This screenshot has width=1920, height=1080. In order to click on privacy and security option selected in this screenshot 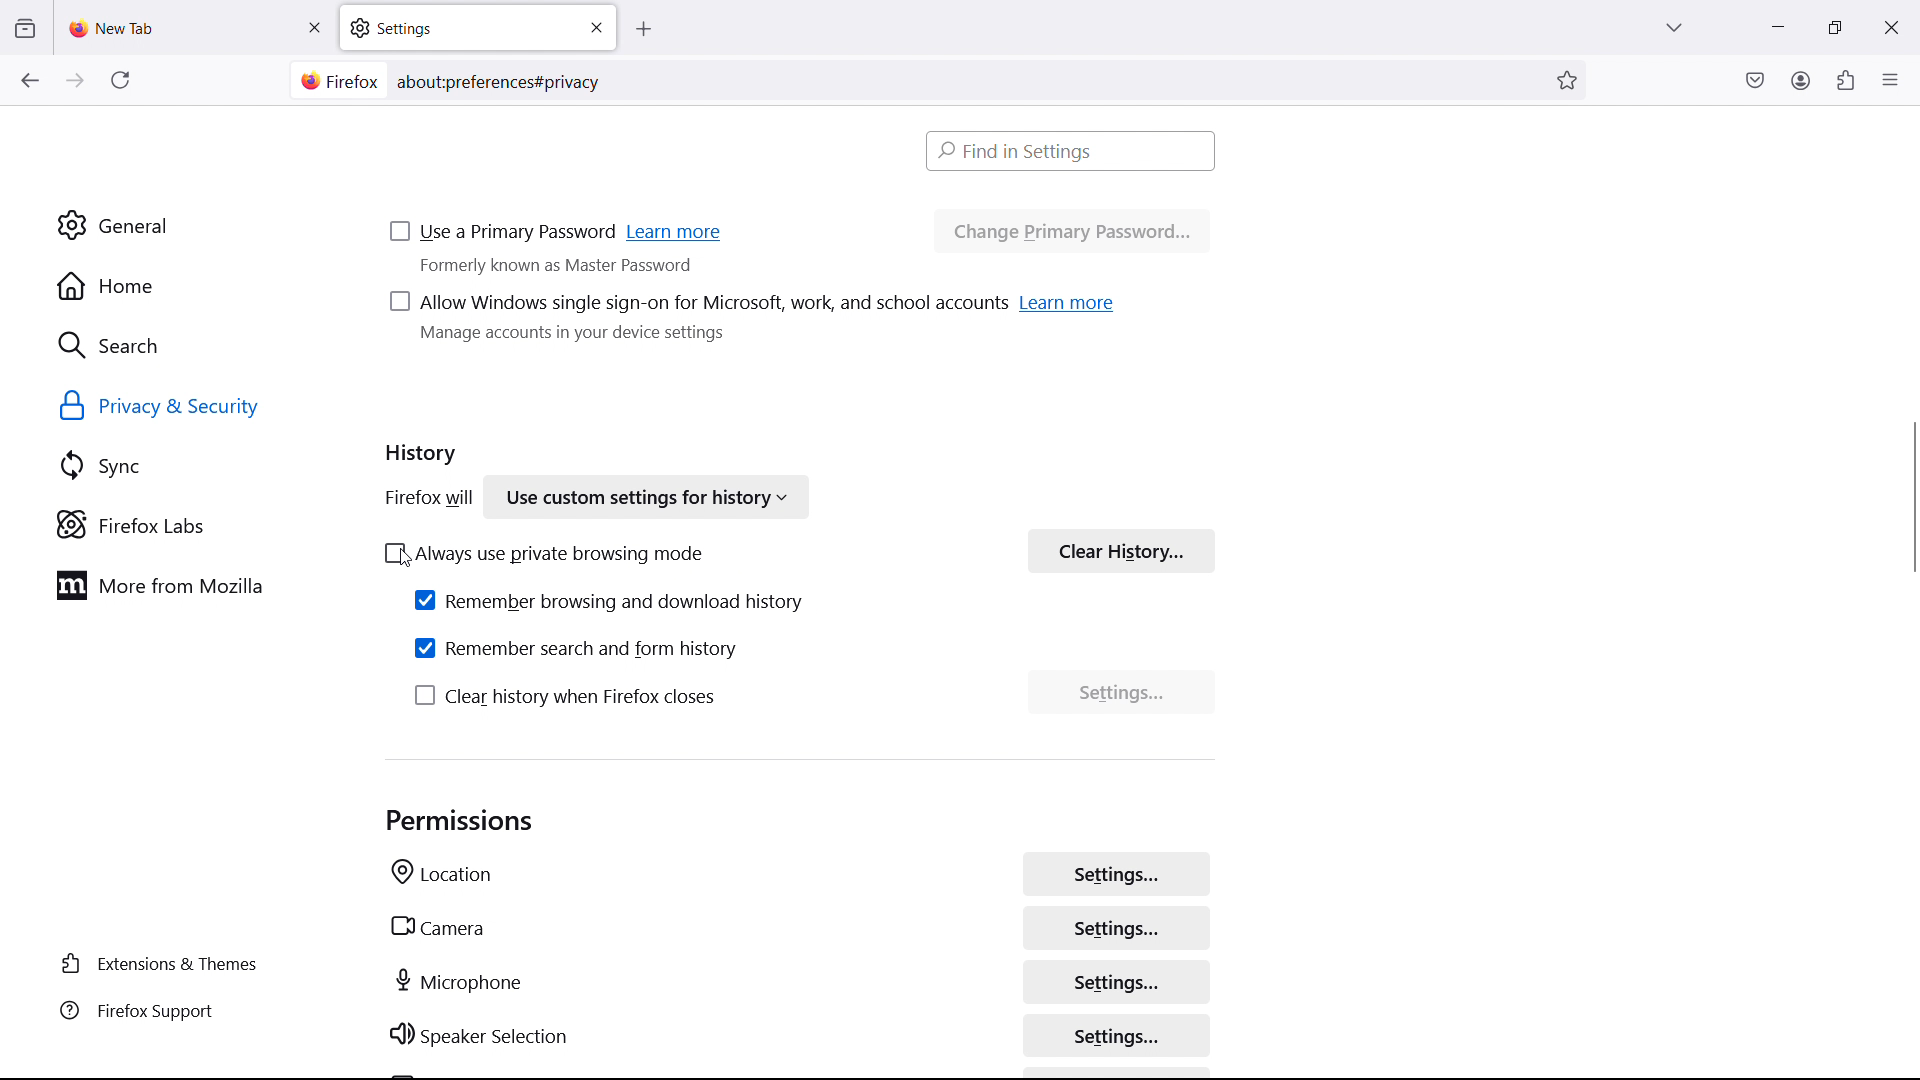, I will do `click(183, 408)`.